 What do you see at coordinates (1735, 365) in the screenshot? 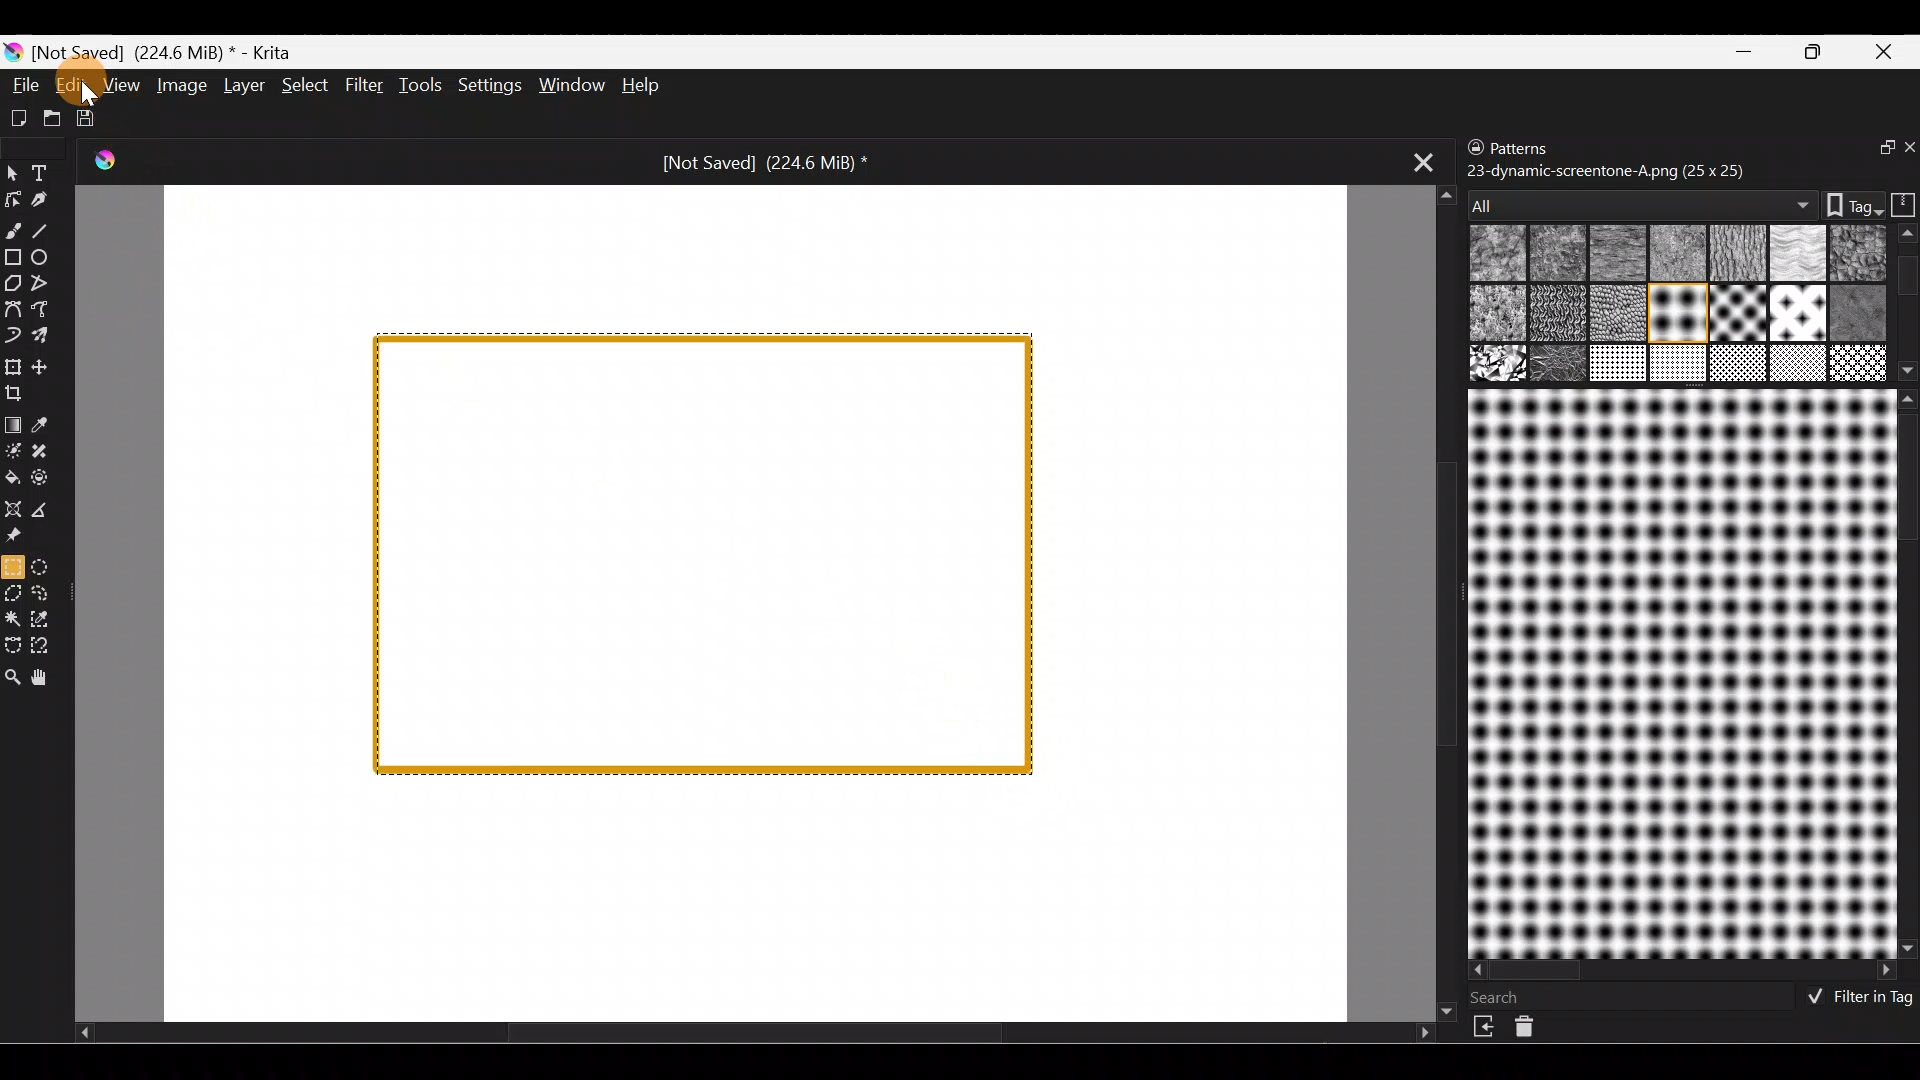
I see `18 texture_bark.png` at bounding box center [1735, 365].